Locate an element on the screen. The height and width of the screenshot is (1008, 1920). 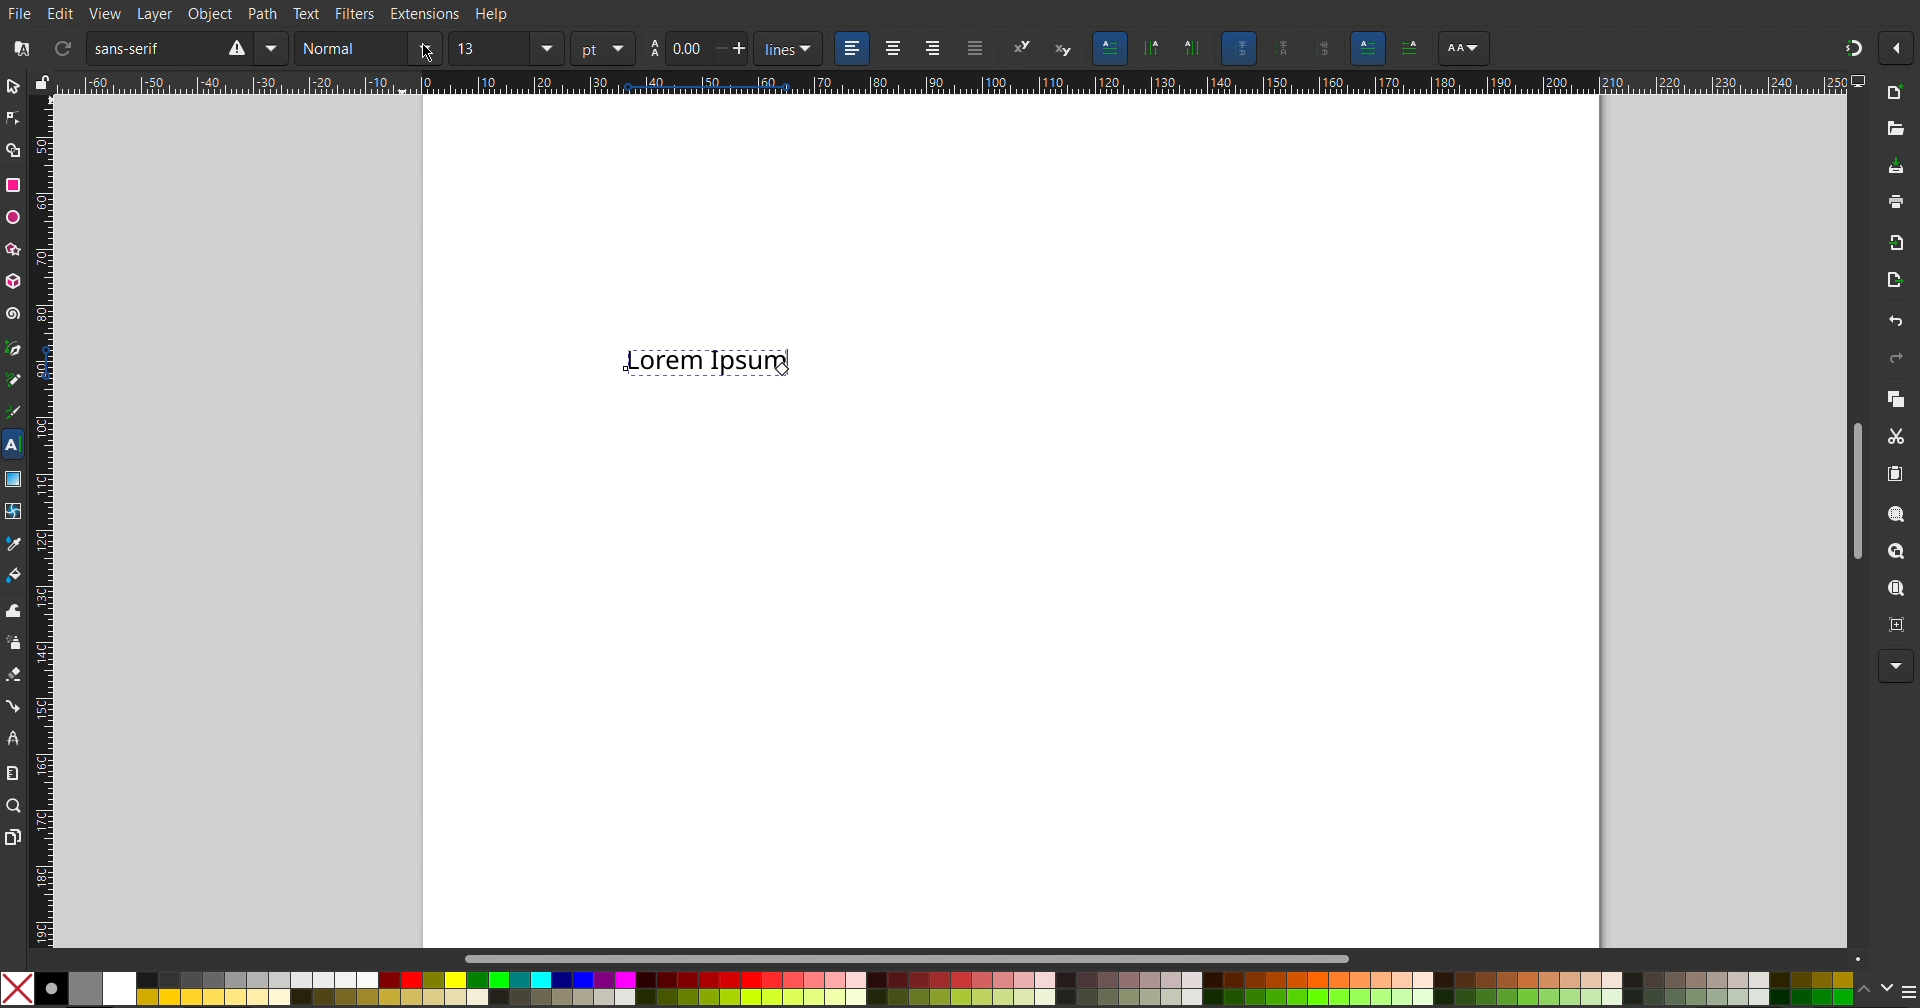
Print is located at coordinates (1895, 204).